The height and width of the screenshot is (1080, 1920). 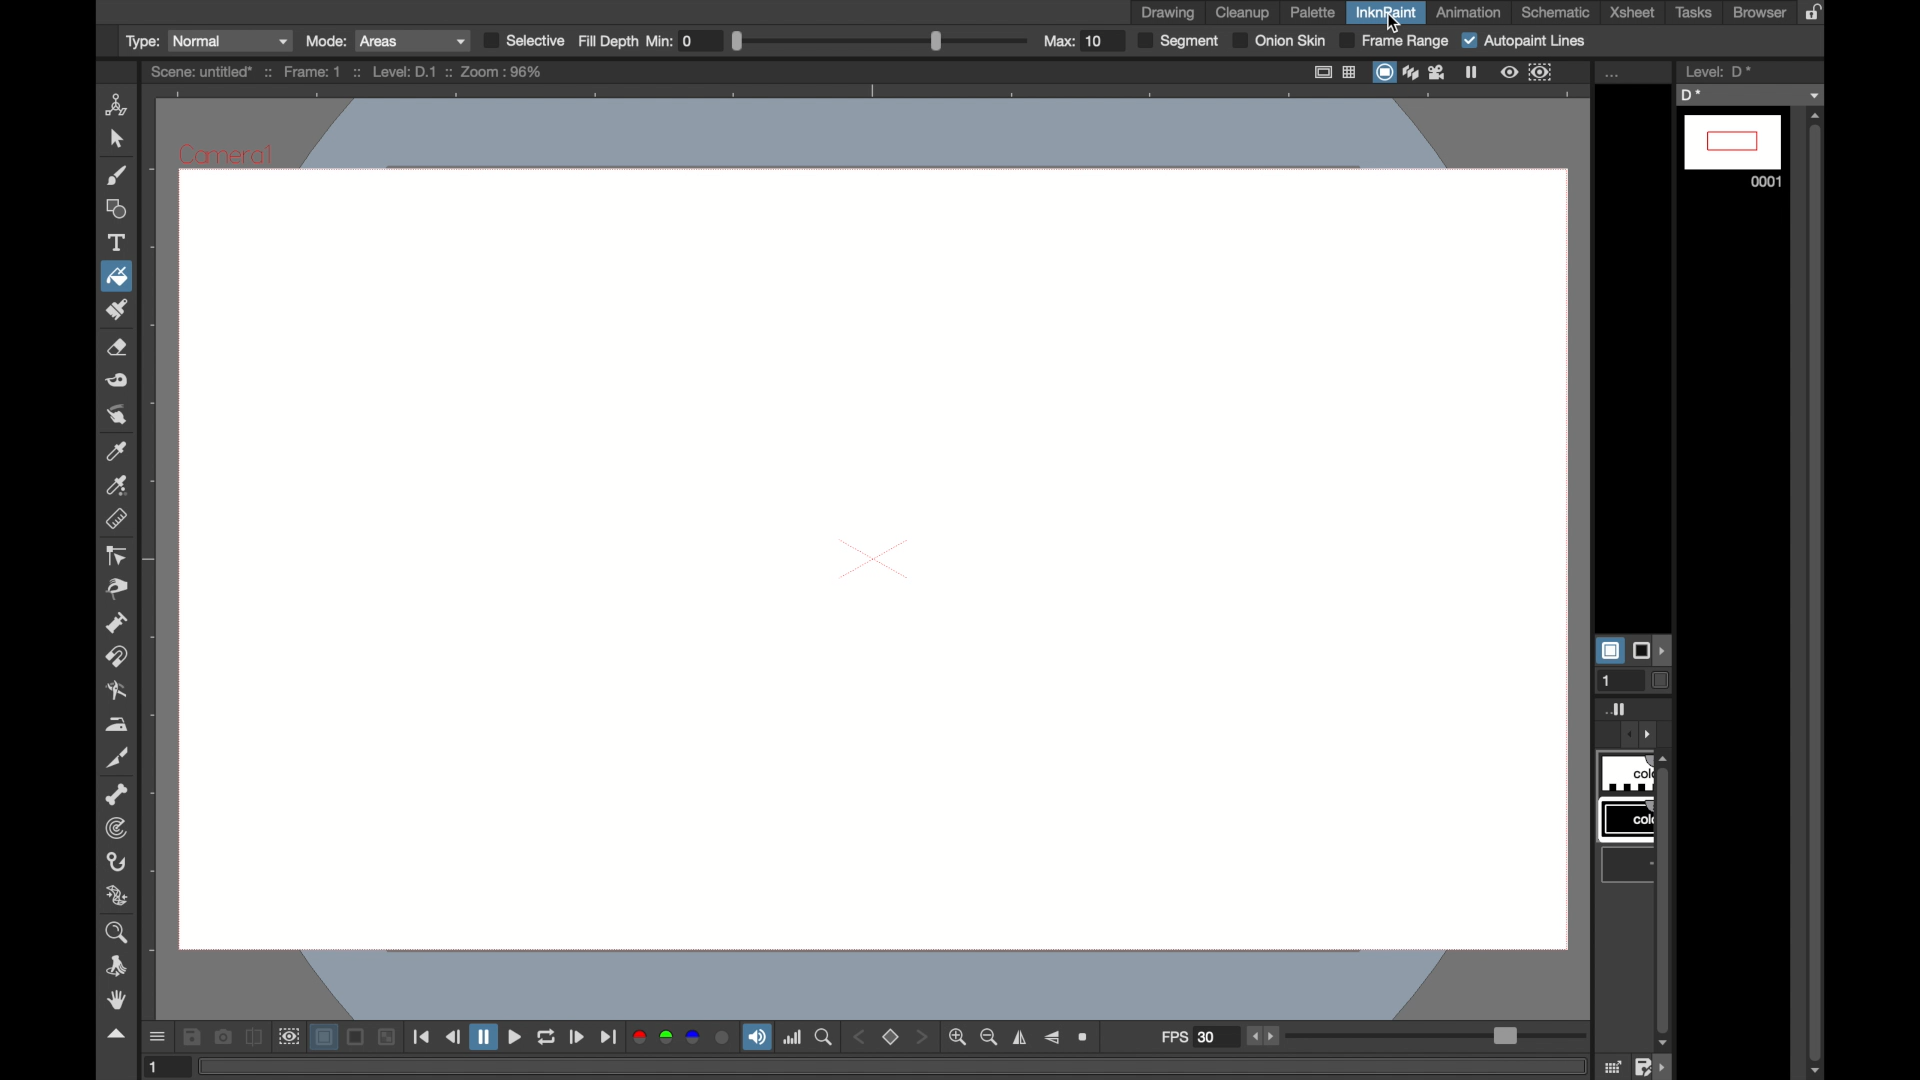 I want to click on control point editor tool, so click(x=115, y=555).